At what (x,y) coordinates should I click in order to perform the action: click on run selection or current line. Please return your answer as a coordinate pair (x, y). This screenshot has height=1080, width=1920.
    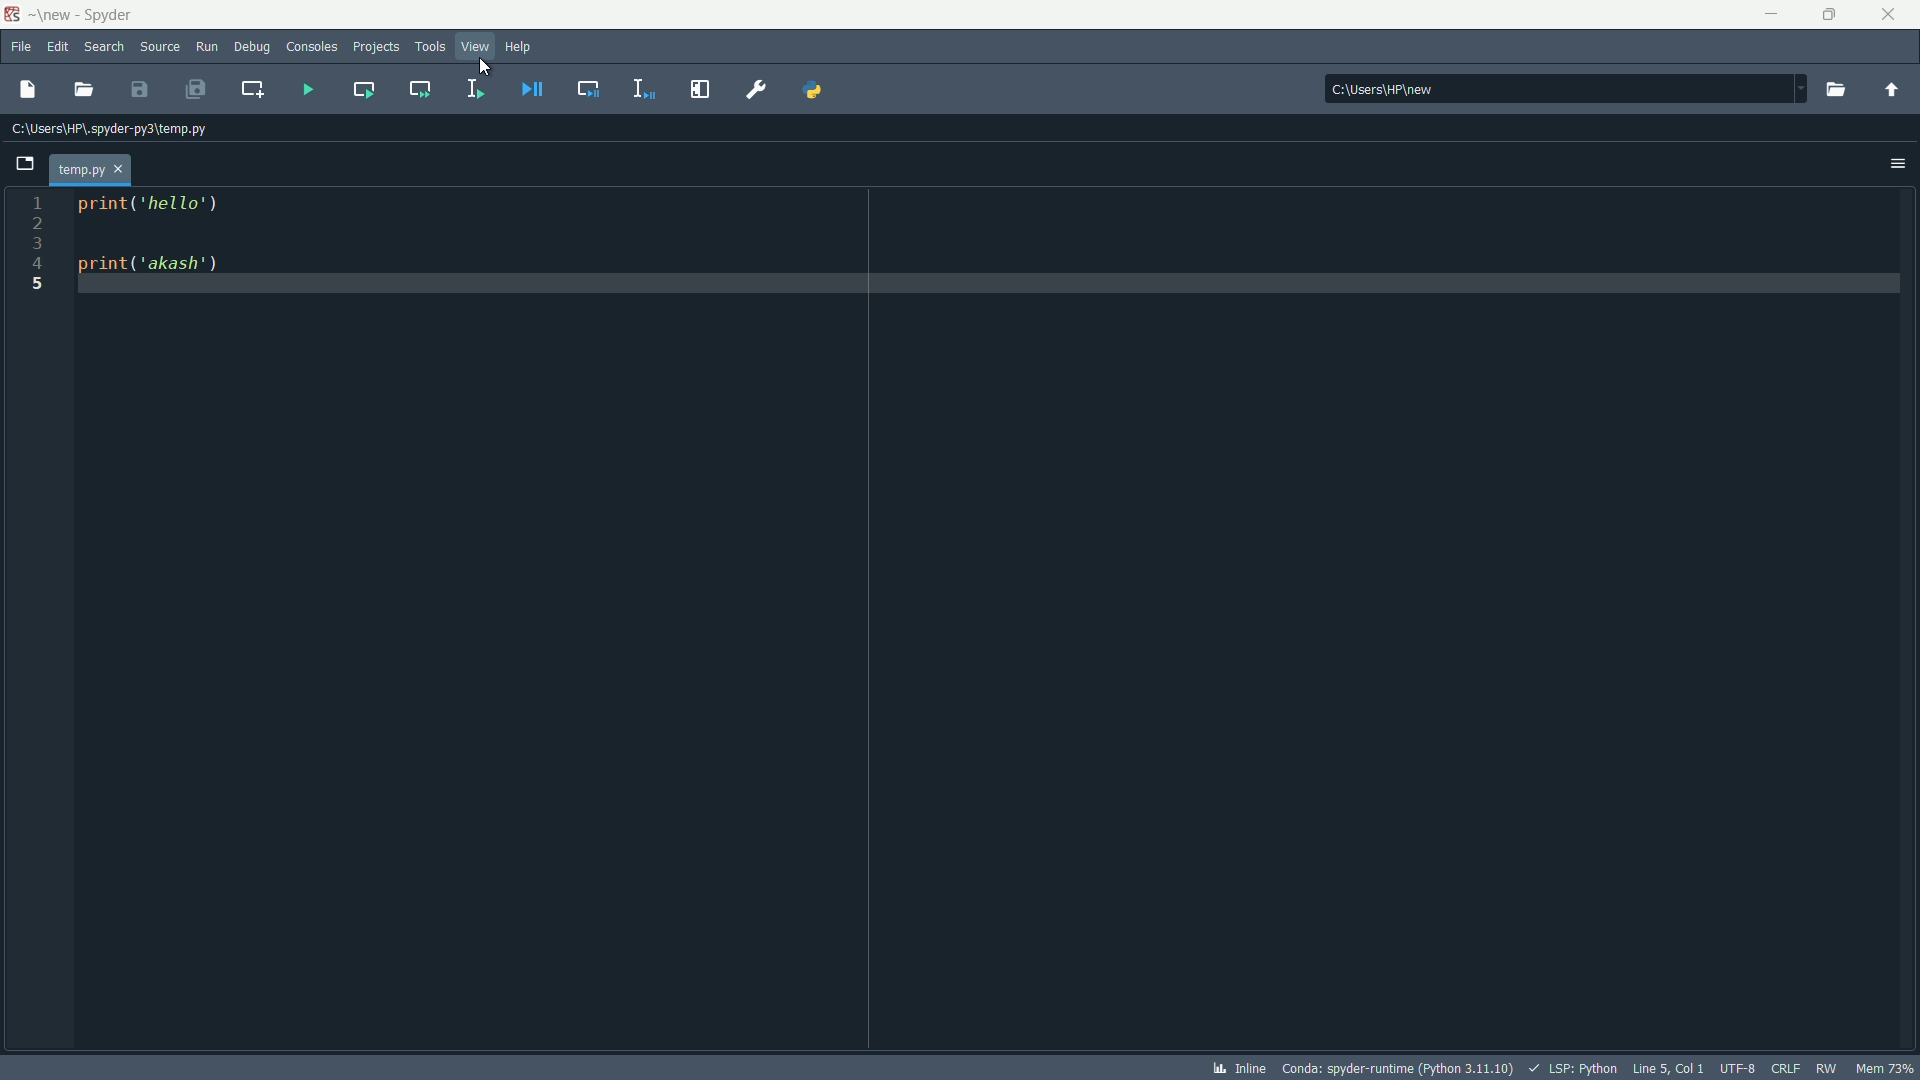
    Looking at the image, I should click on (477, 88).